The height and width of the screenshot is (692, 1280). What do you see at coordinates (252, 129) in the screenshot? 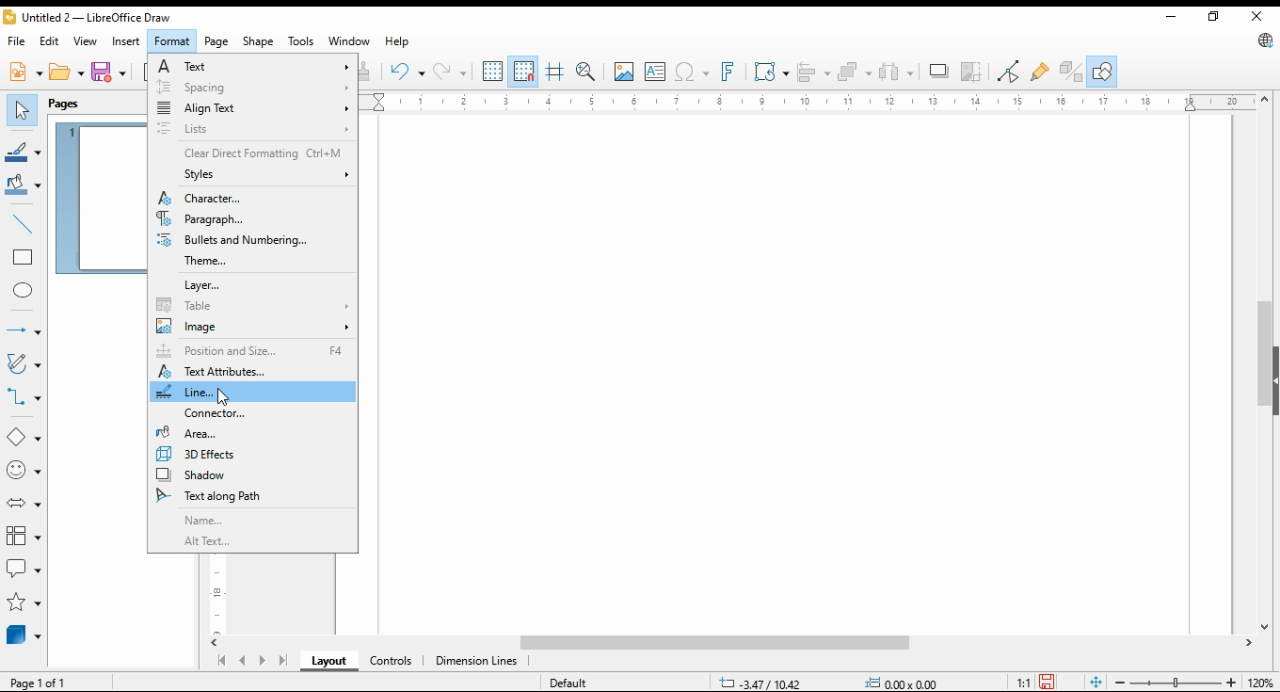
I see `lists` at bounding box center [252, 129].